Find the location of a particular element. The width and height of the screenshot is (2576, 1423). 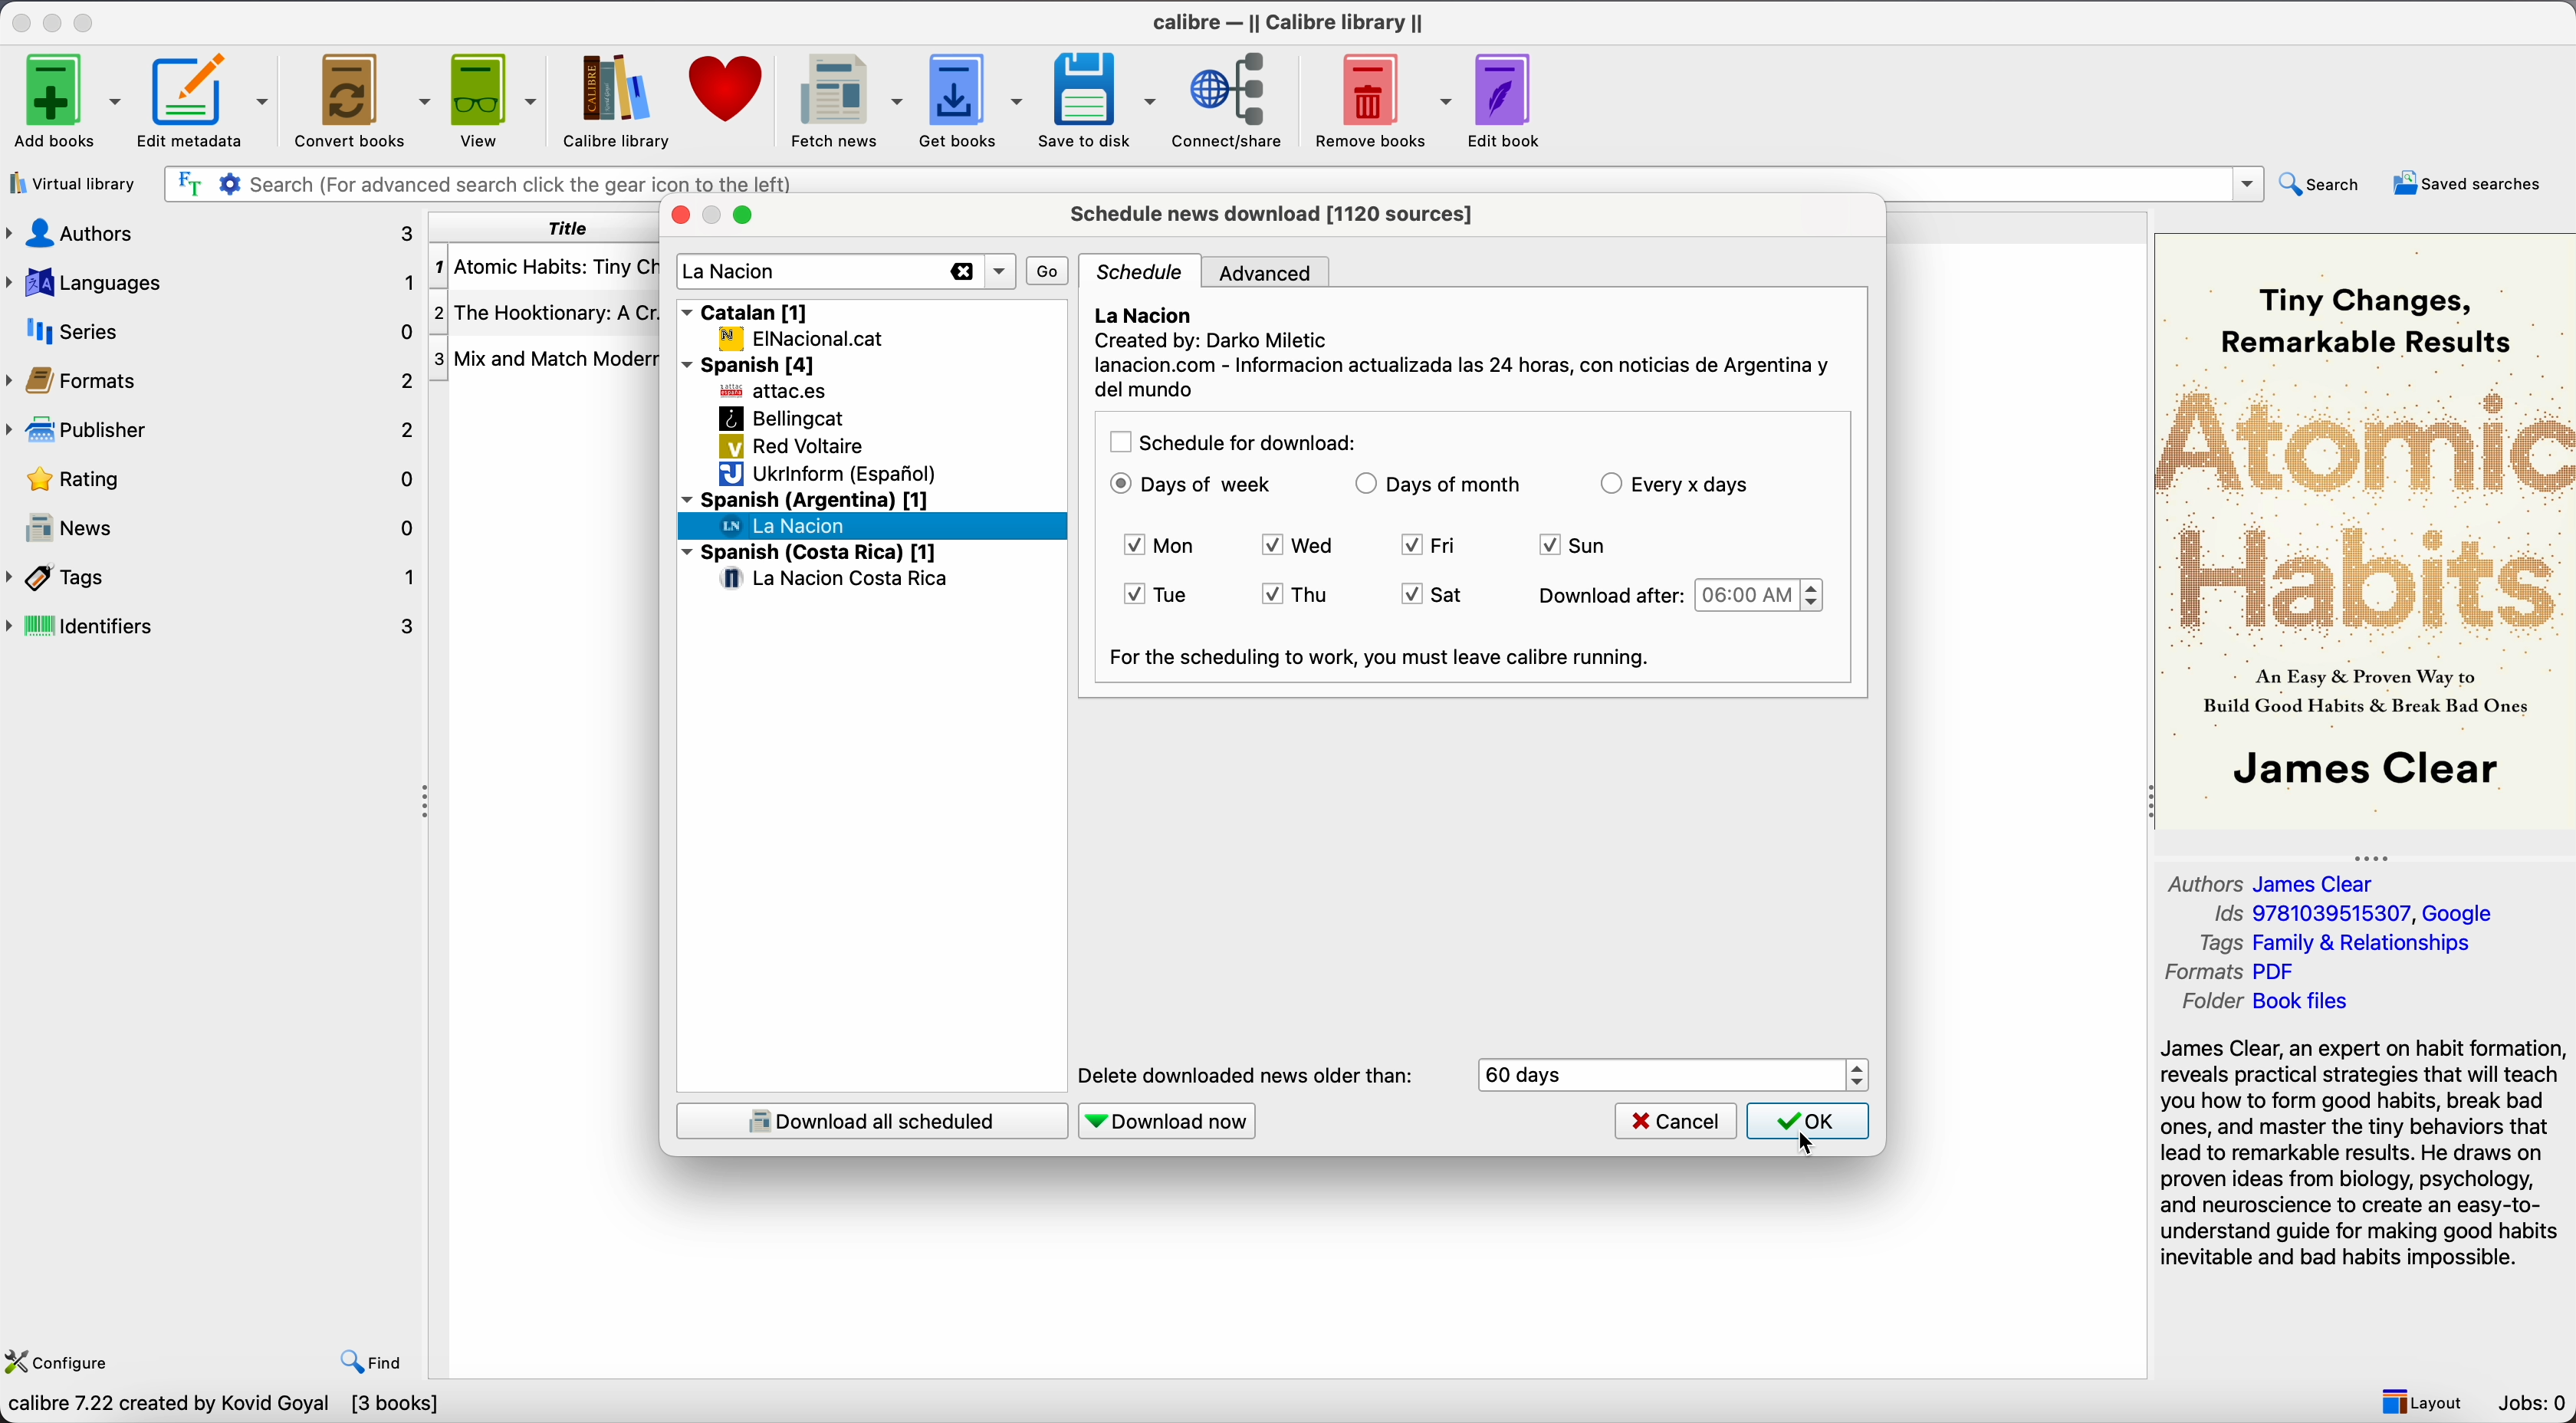

news is located at coordinates (213, 523).